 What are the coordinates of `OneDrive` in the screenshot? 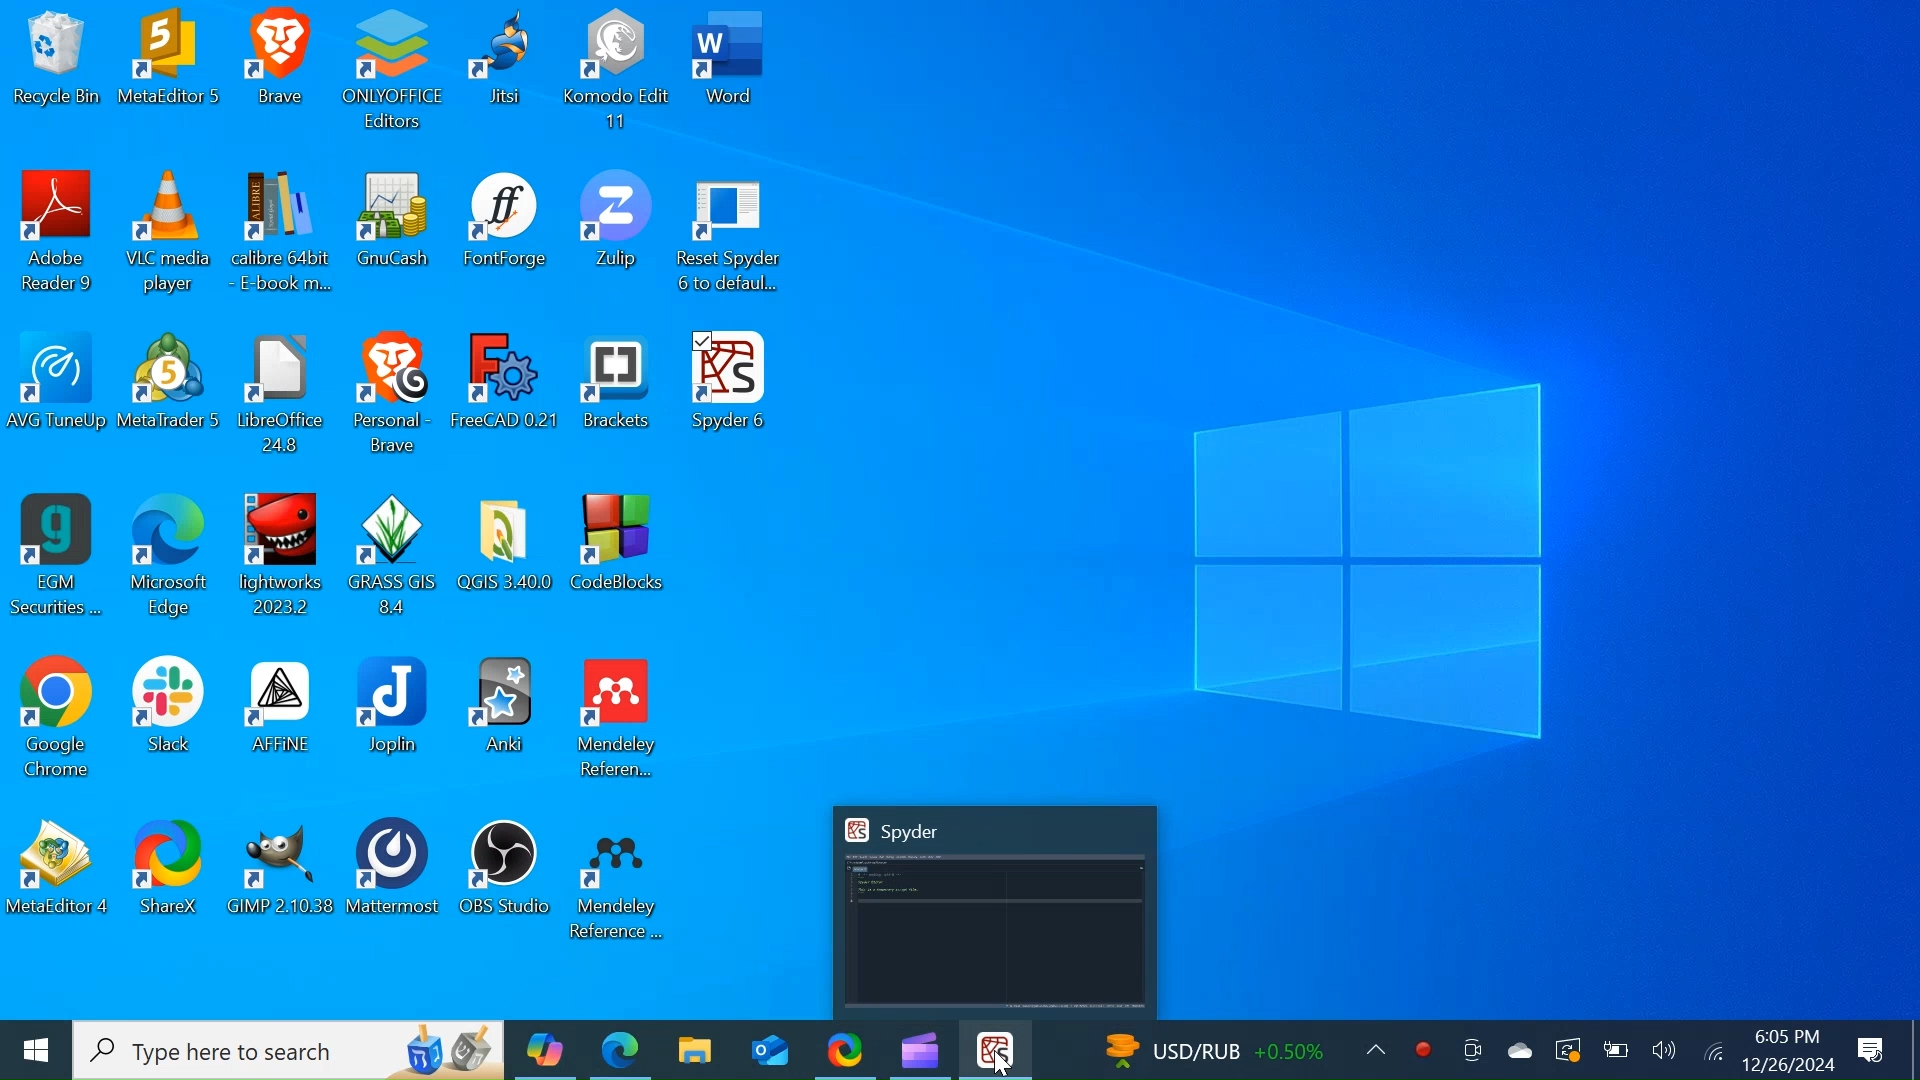 It's located at (1517, 1047).